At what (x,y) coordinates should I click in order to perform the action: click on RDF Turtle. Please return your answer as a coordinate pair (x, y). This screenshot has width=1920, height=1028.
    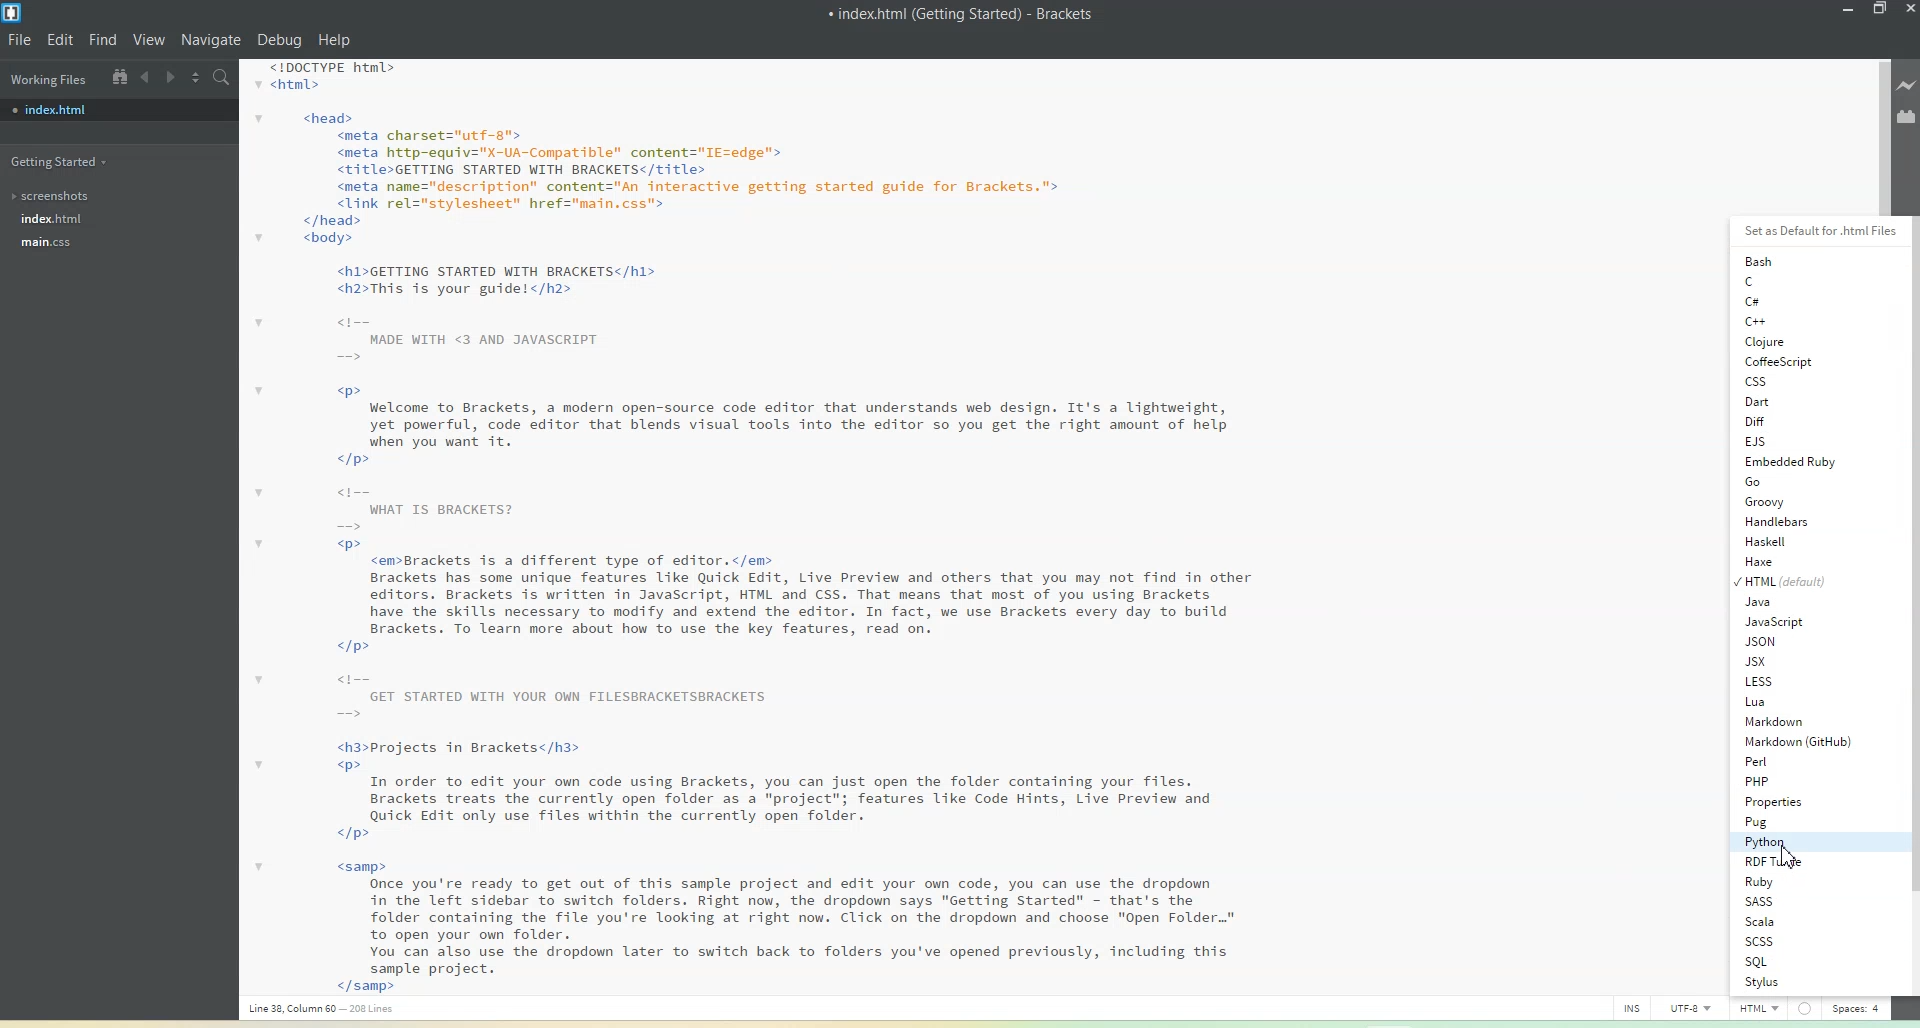
    Looking at the image, I should click on (1799, 862).